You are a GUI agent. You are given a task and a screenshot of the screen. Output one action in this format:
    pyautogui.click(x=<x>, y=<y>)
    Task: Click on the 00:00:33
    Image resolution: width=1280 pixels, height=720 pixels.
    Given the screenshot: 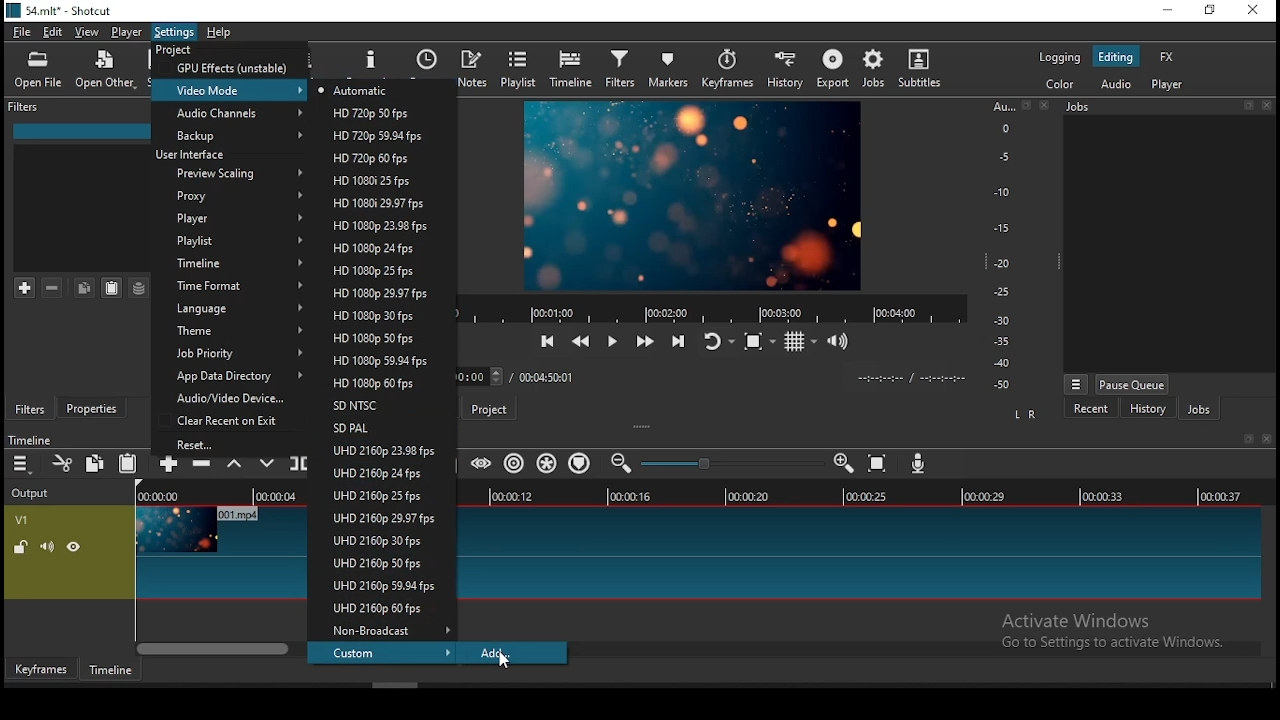 What is the action you would take?
    pyautogui.click(x=1103, y=495)
    